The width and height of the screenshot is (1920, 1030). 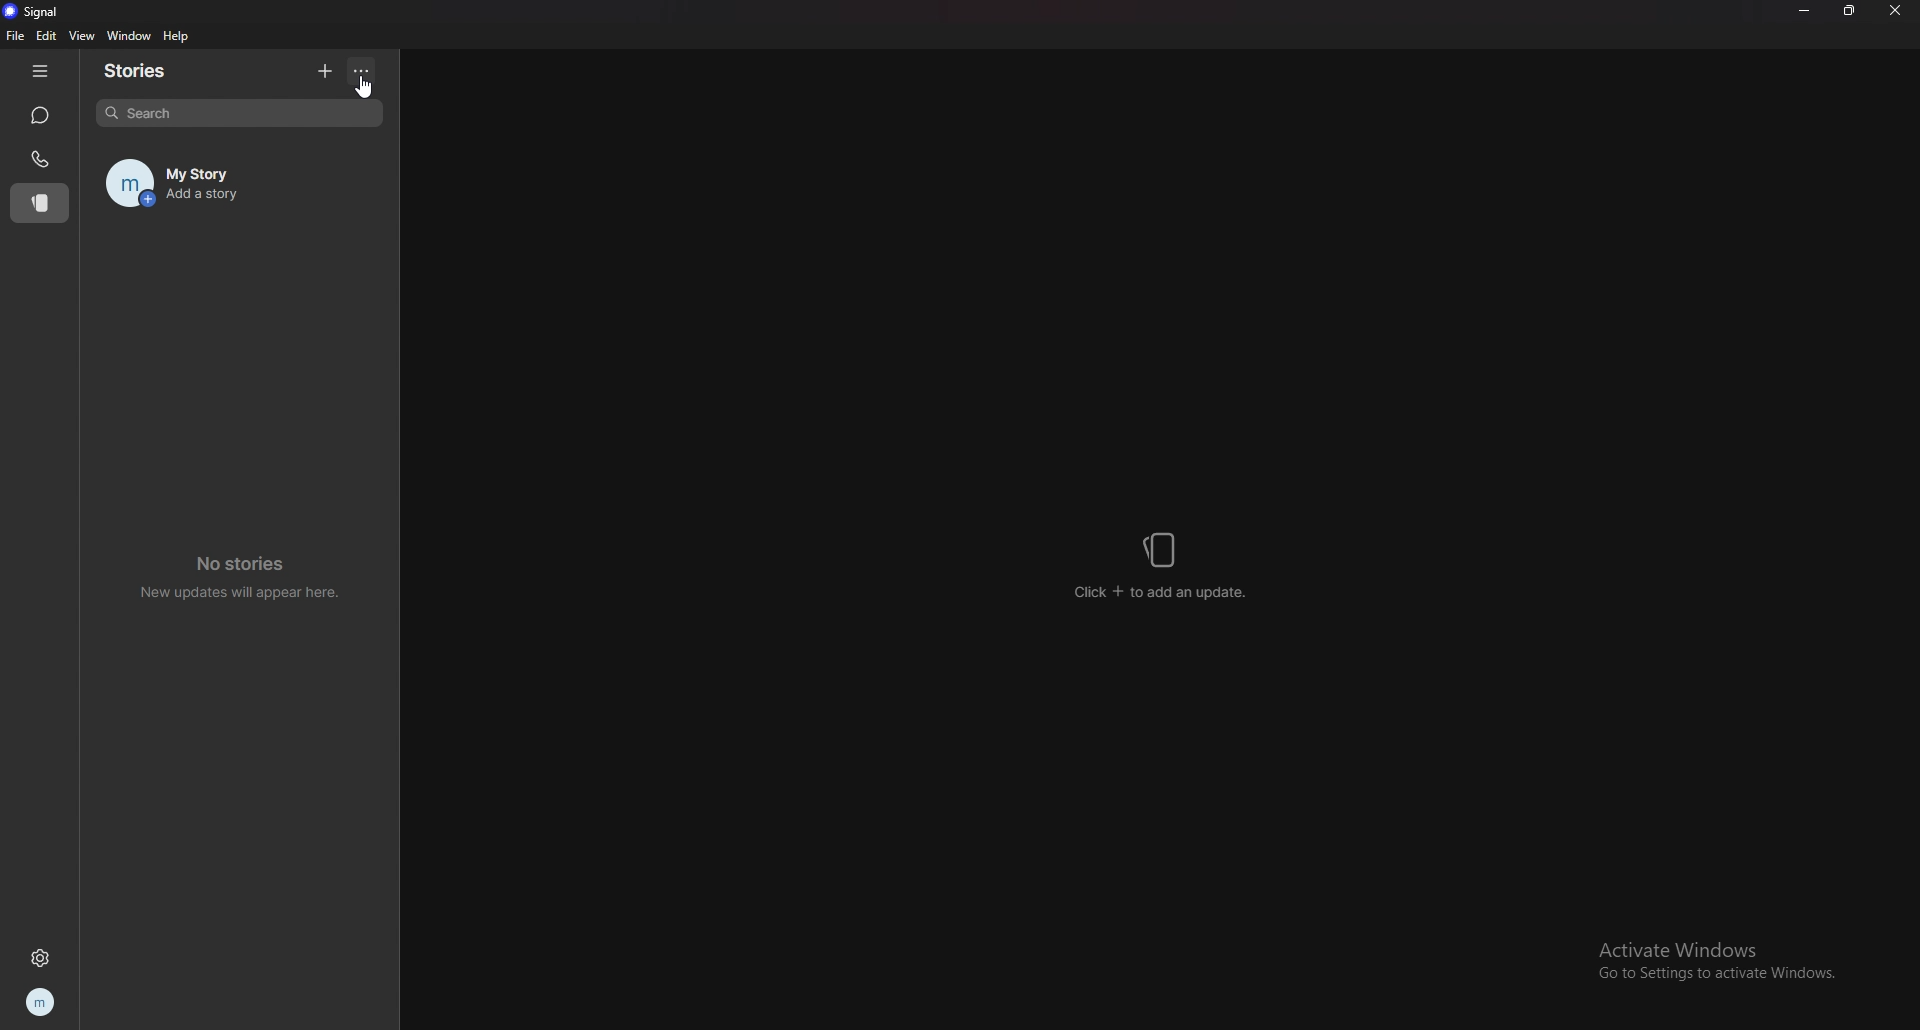 What do you see at coordinates (177, 37) in the screenshot?
I see `help` at bounding box center [177, 37].